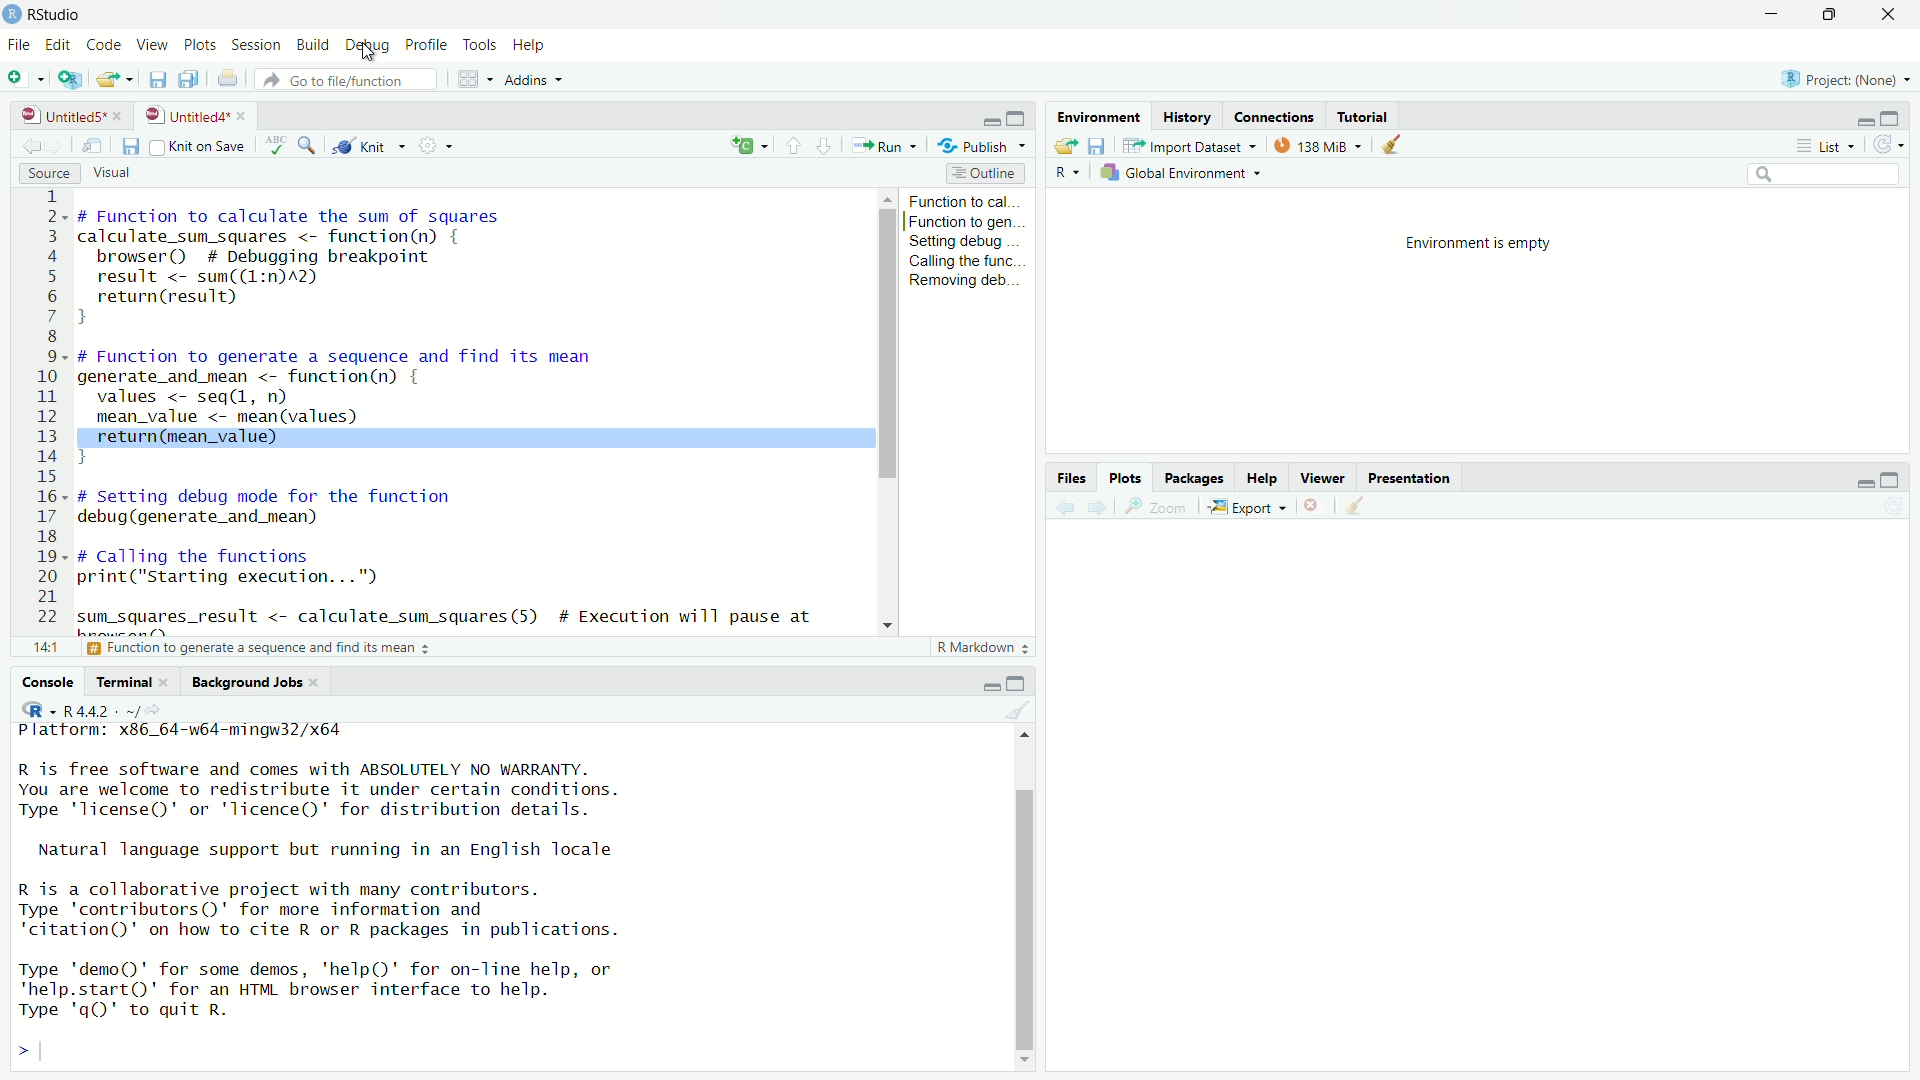 The width and height of the screenshot is (1920, 1080). I want to click on export, so click(1248, 508).